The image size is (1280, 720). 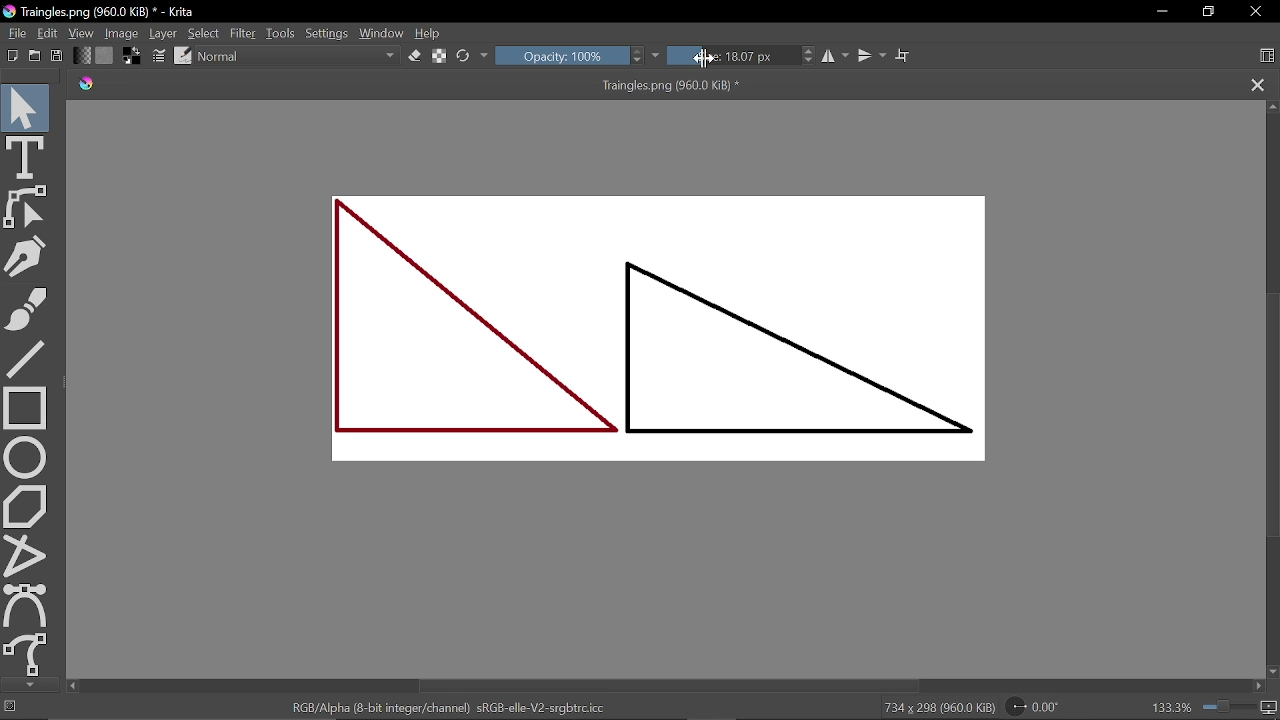 I want to click on Line tool, so click(x=31, y=361).